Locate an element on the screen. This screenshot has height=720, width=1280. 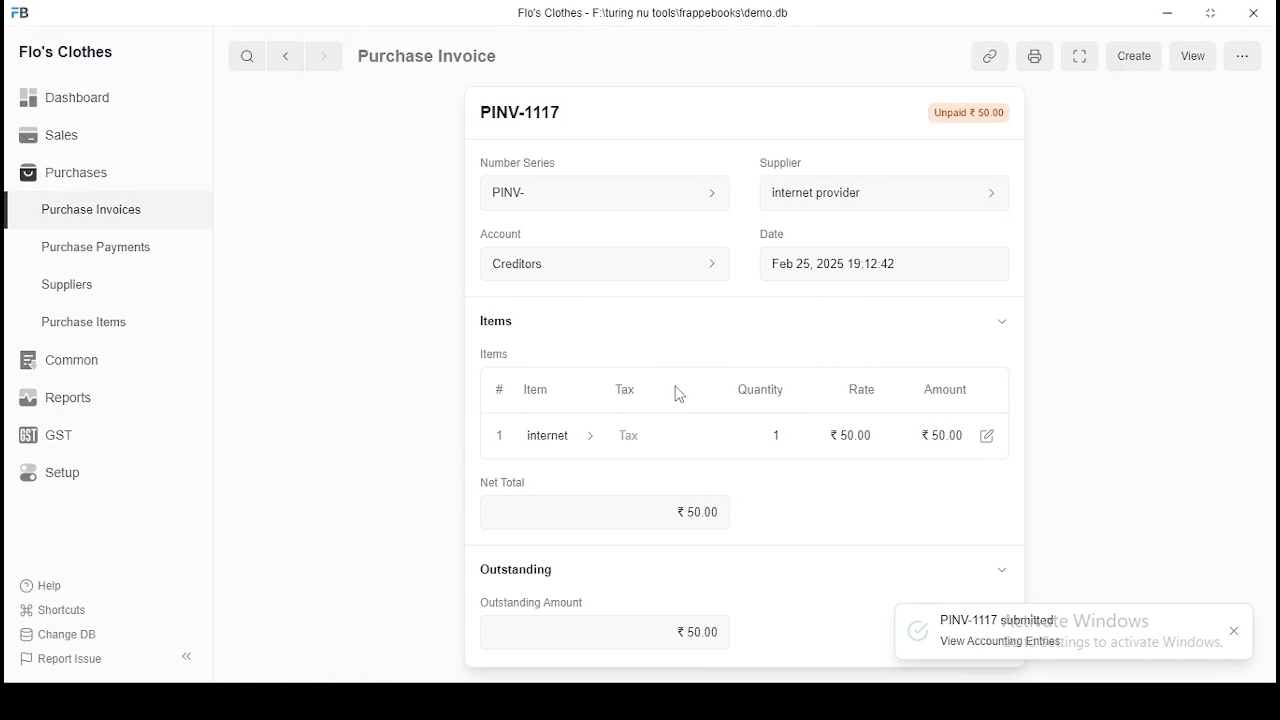
tab is located at coordinates (1003, 322).